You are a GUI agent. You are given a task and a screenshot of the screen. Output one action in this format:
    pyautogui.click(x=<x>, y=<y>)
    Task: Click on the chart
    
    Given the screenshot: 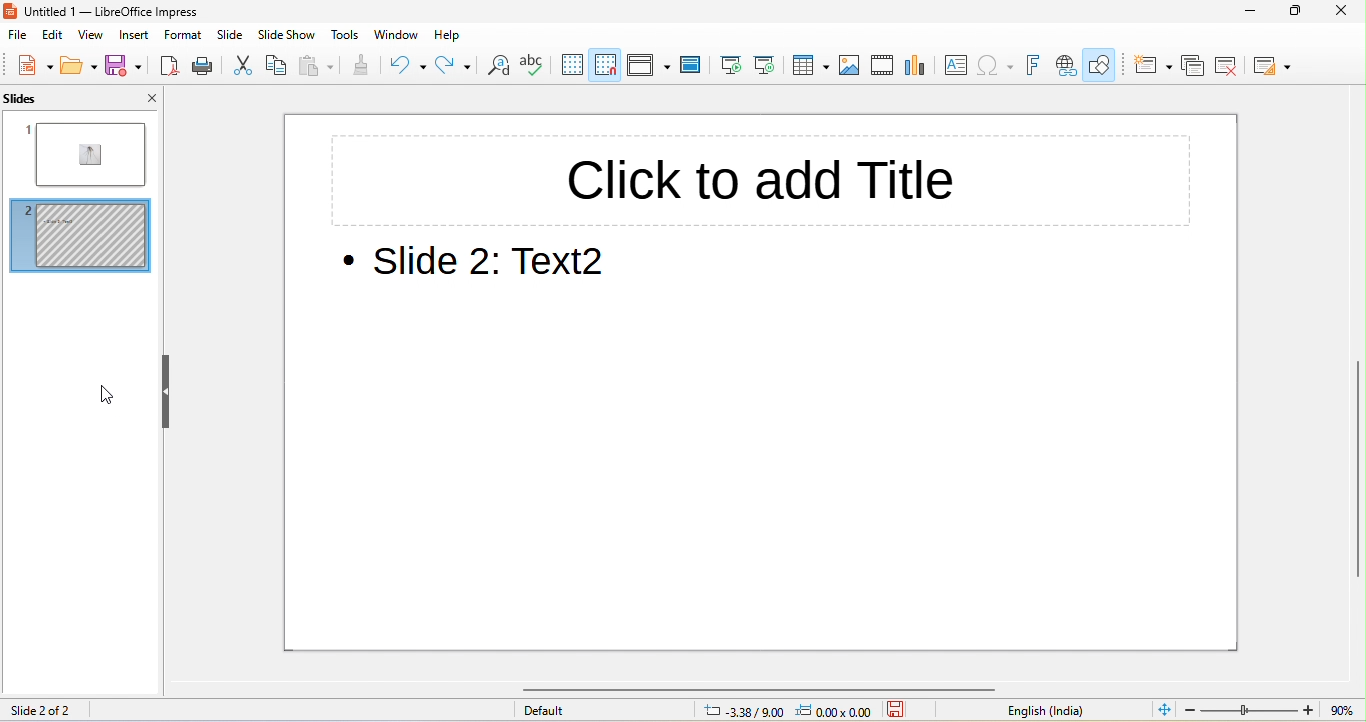 What is the action you would take?
    pyautogui.click(x=919, y=67)
    